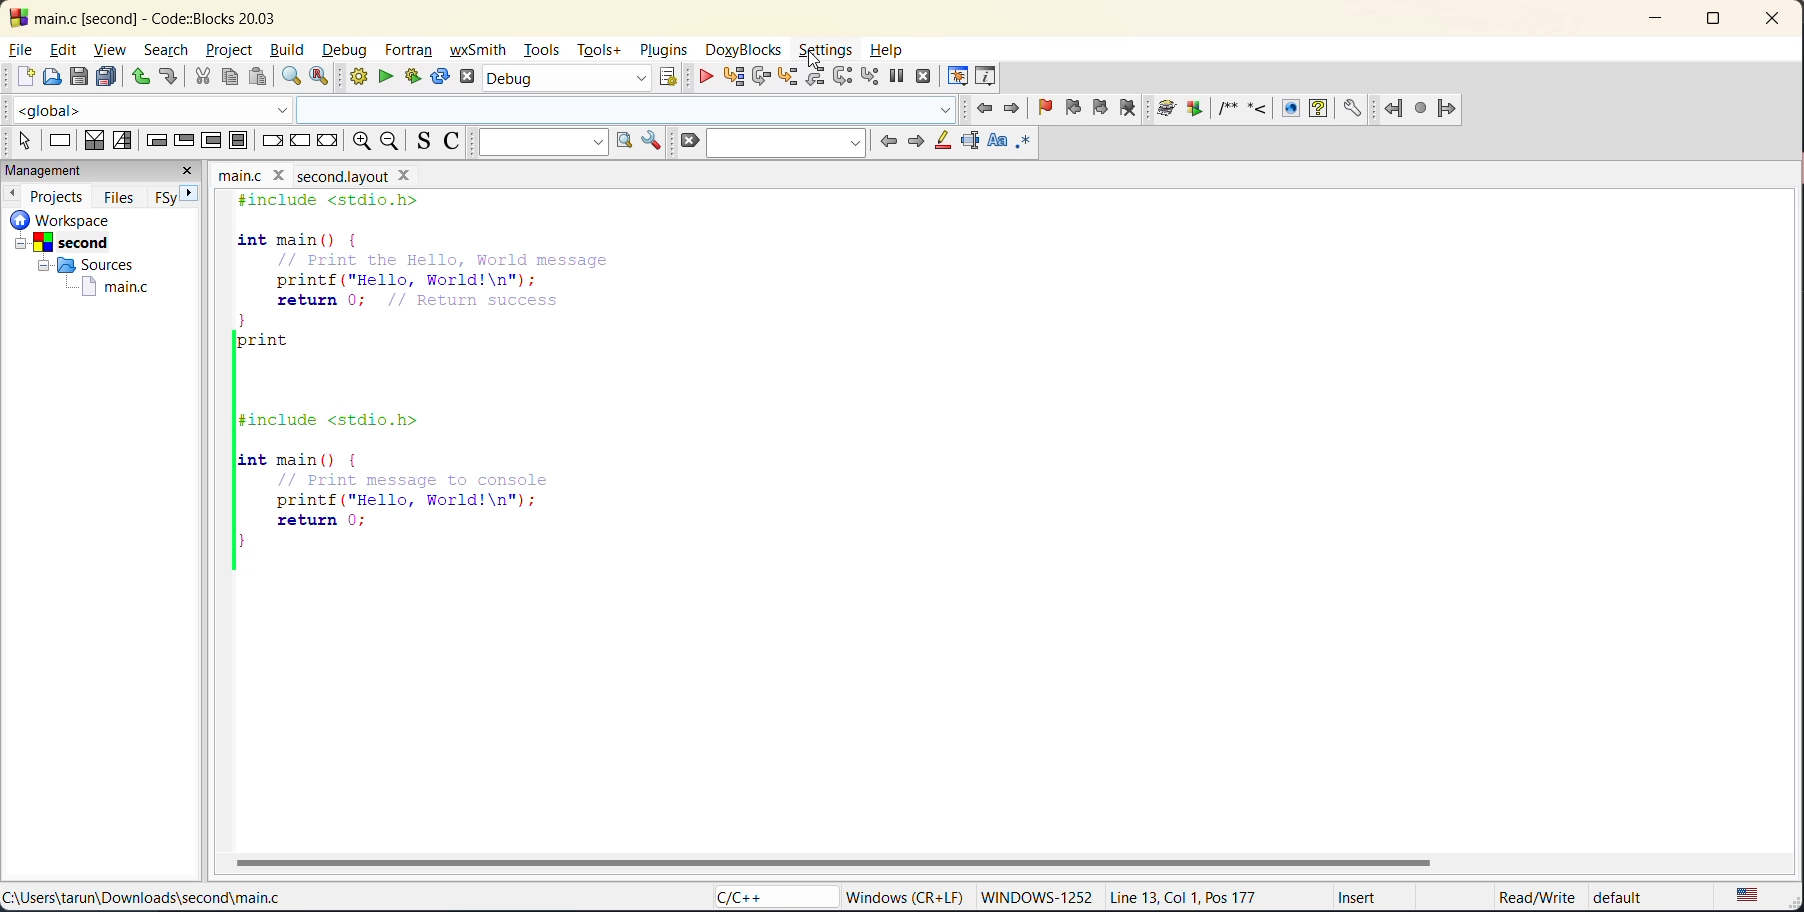 This screenshot has height=912, width=1804. I want to click on use regex, so click(1030, 143).